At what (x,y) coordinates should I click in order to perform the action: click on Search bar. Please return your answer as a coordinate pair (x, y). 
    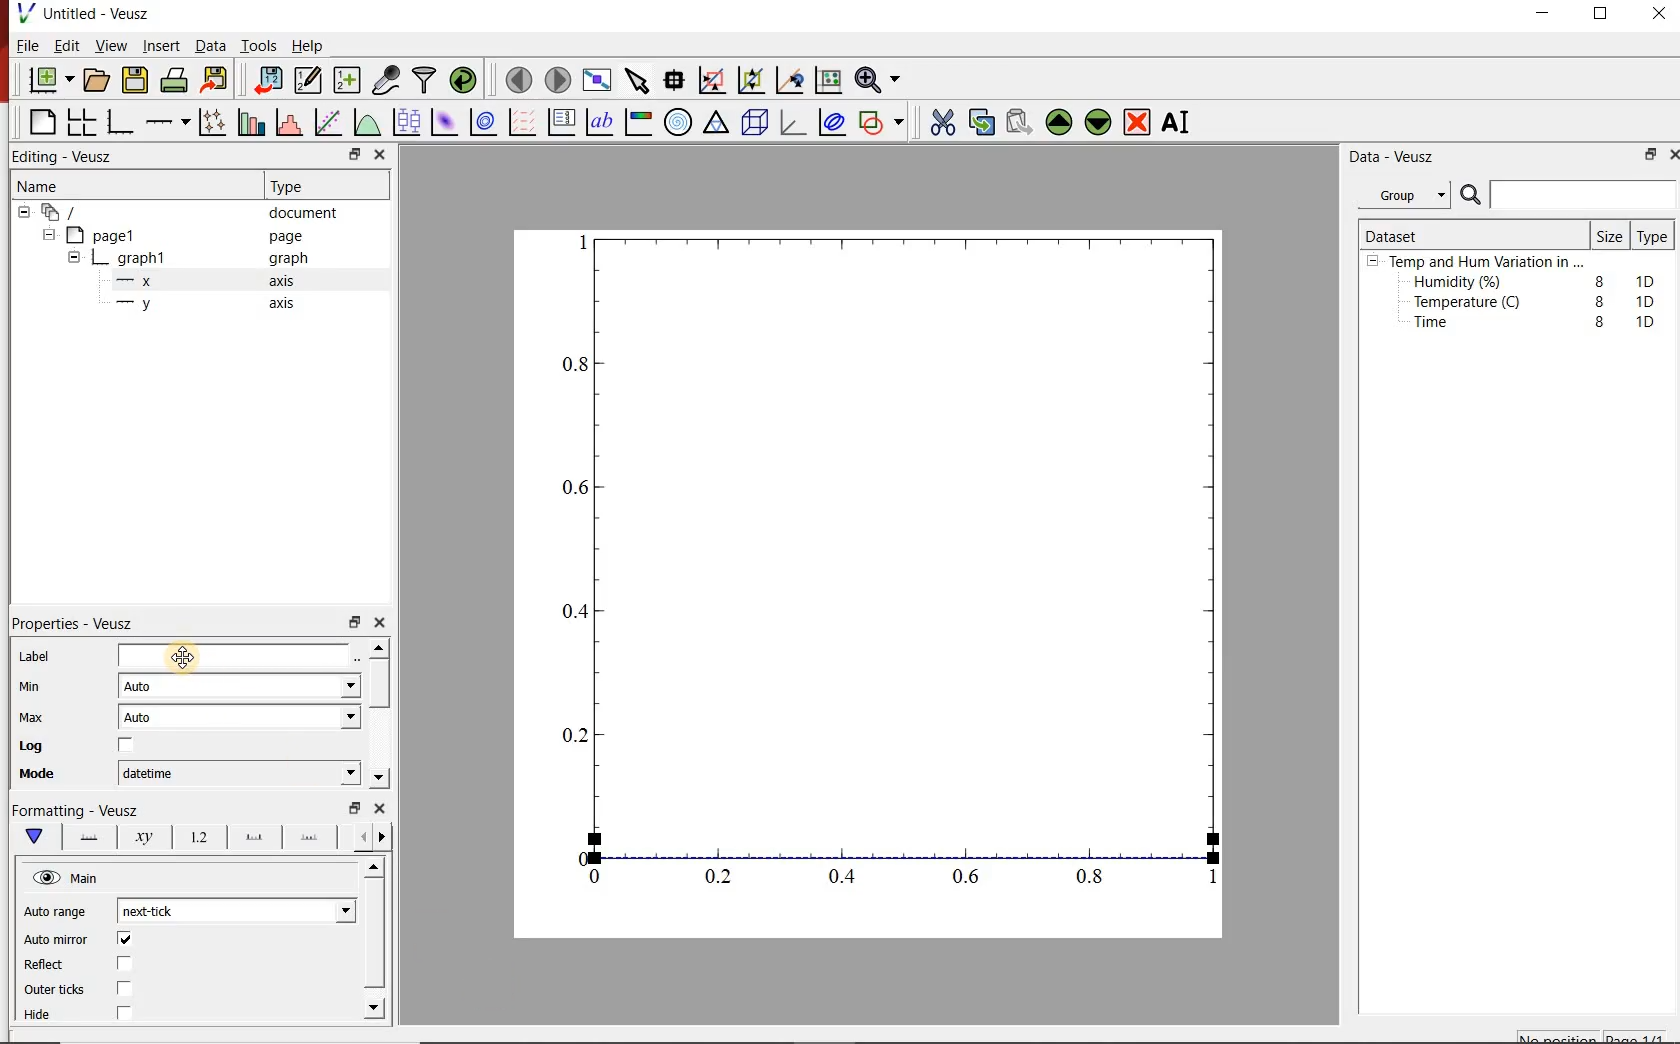
    Looking at the image, I should click on (1568, 195).